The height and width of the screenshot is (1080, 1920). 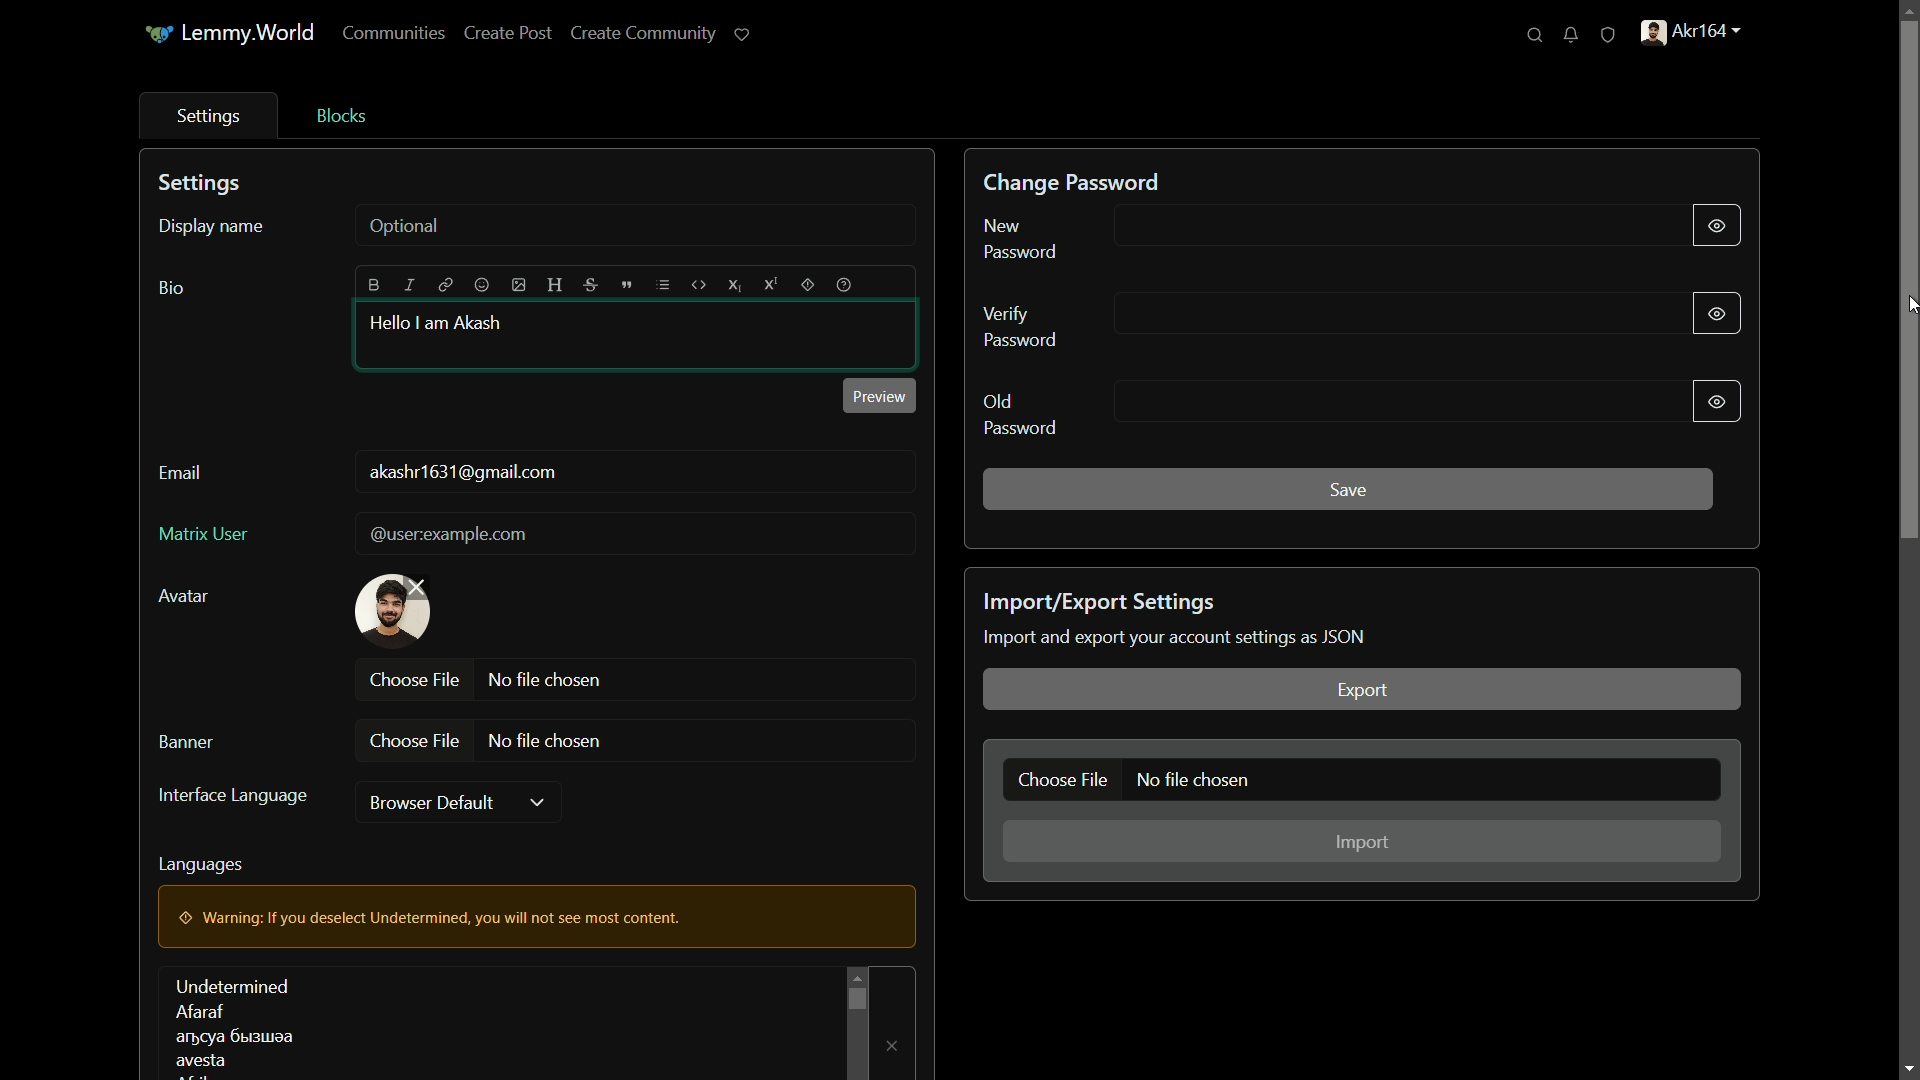 I want to click on verify password, so click(x=1021, y=325).